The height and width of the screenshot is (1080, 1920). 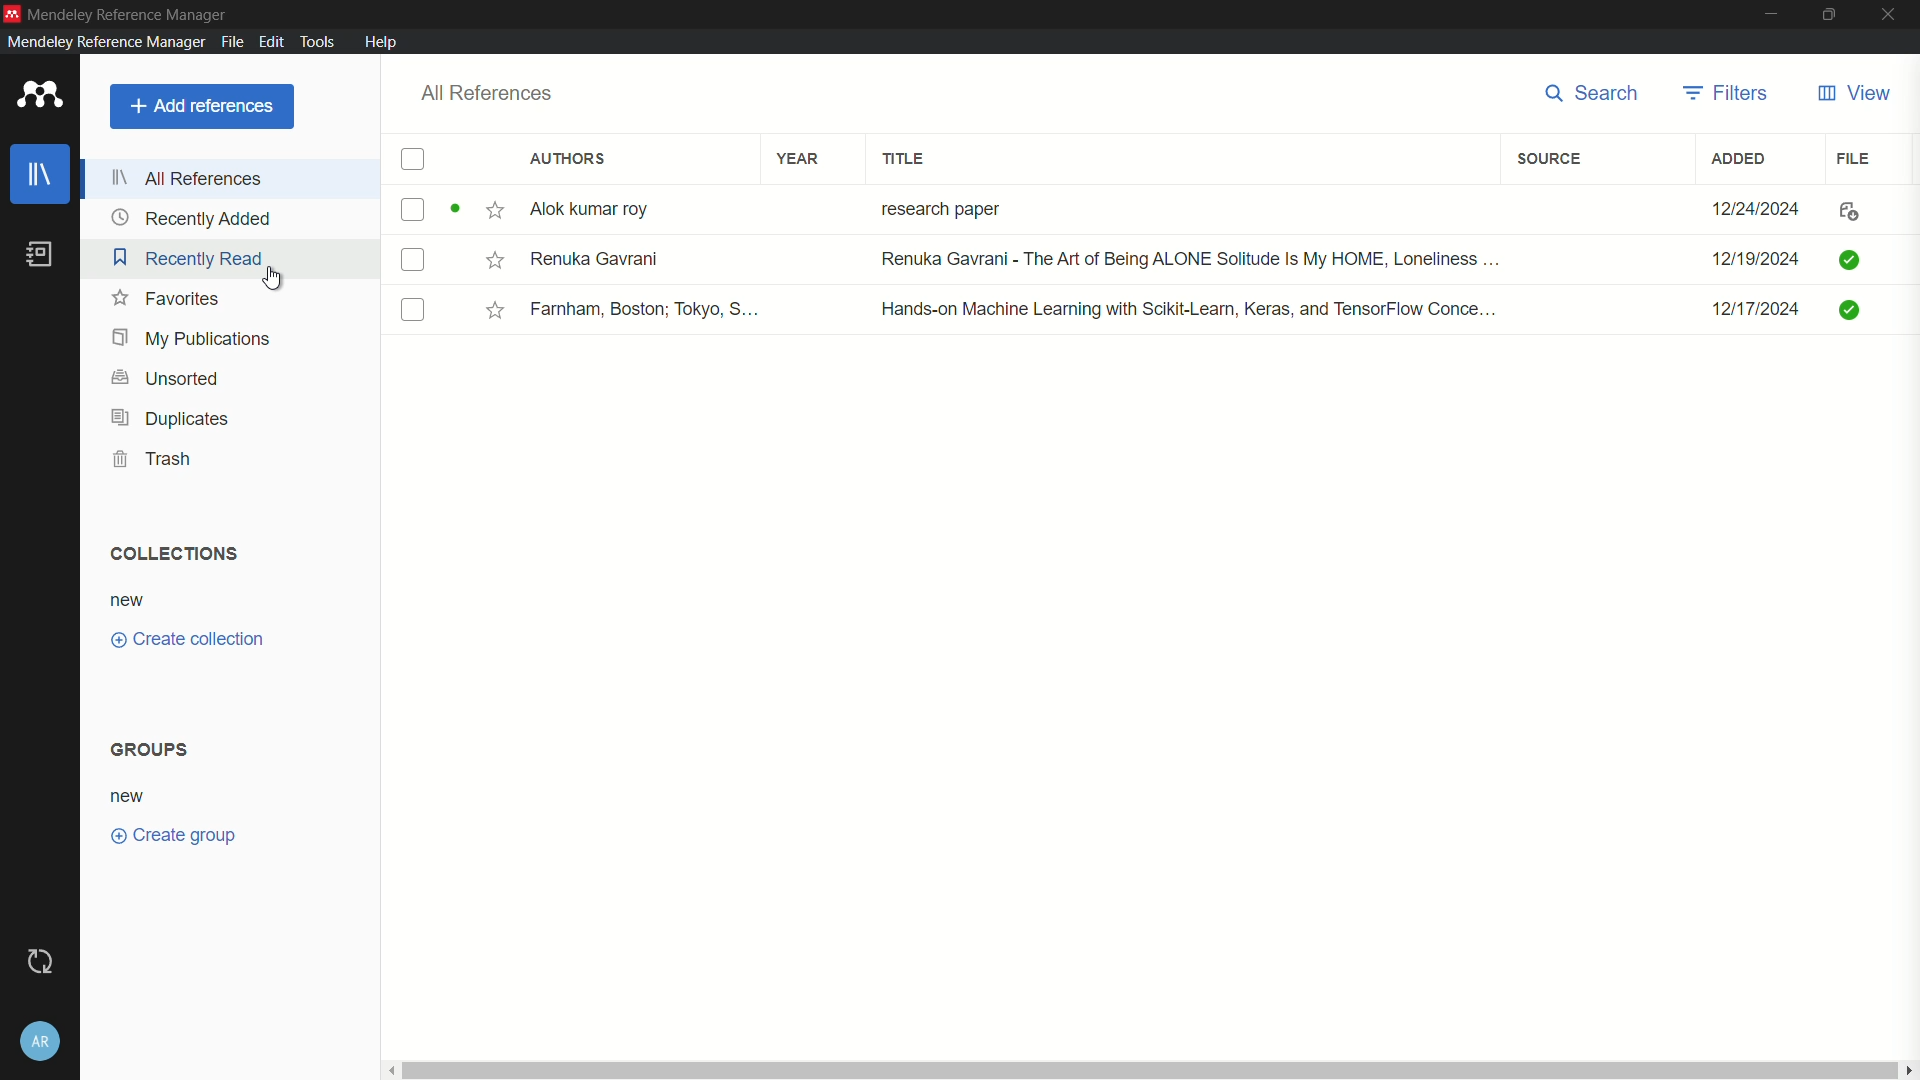 What do you see at coordinates (1854, 258) in the screenshot?
I see `Check` at bounding box center [1854, 258].